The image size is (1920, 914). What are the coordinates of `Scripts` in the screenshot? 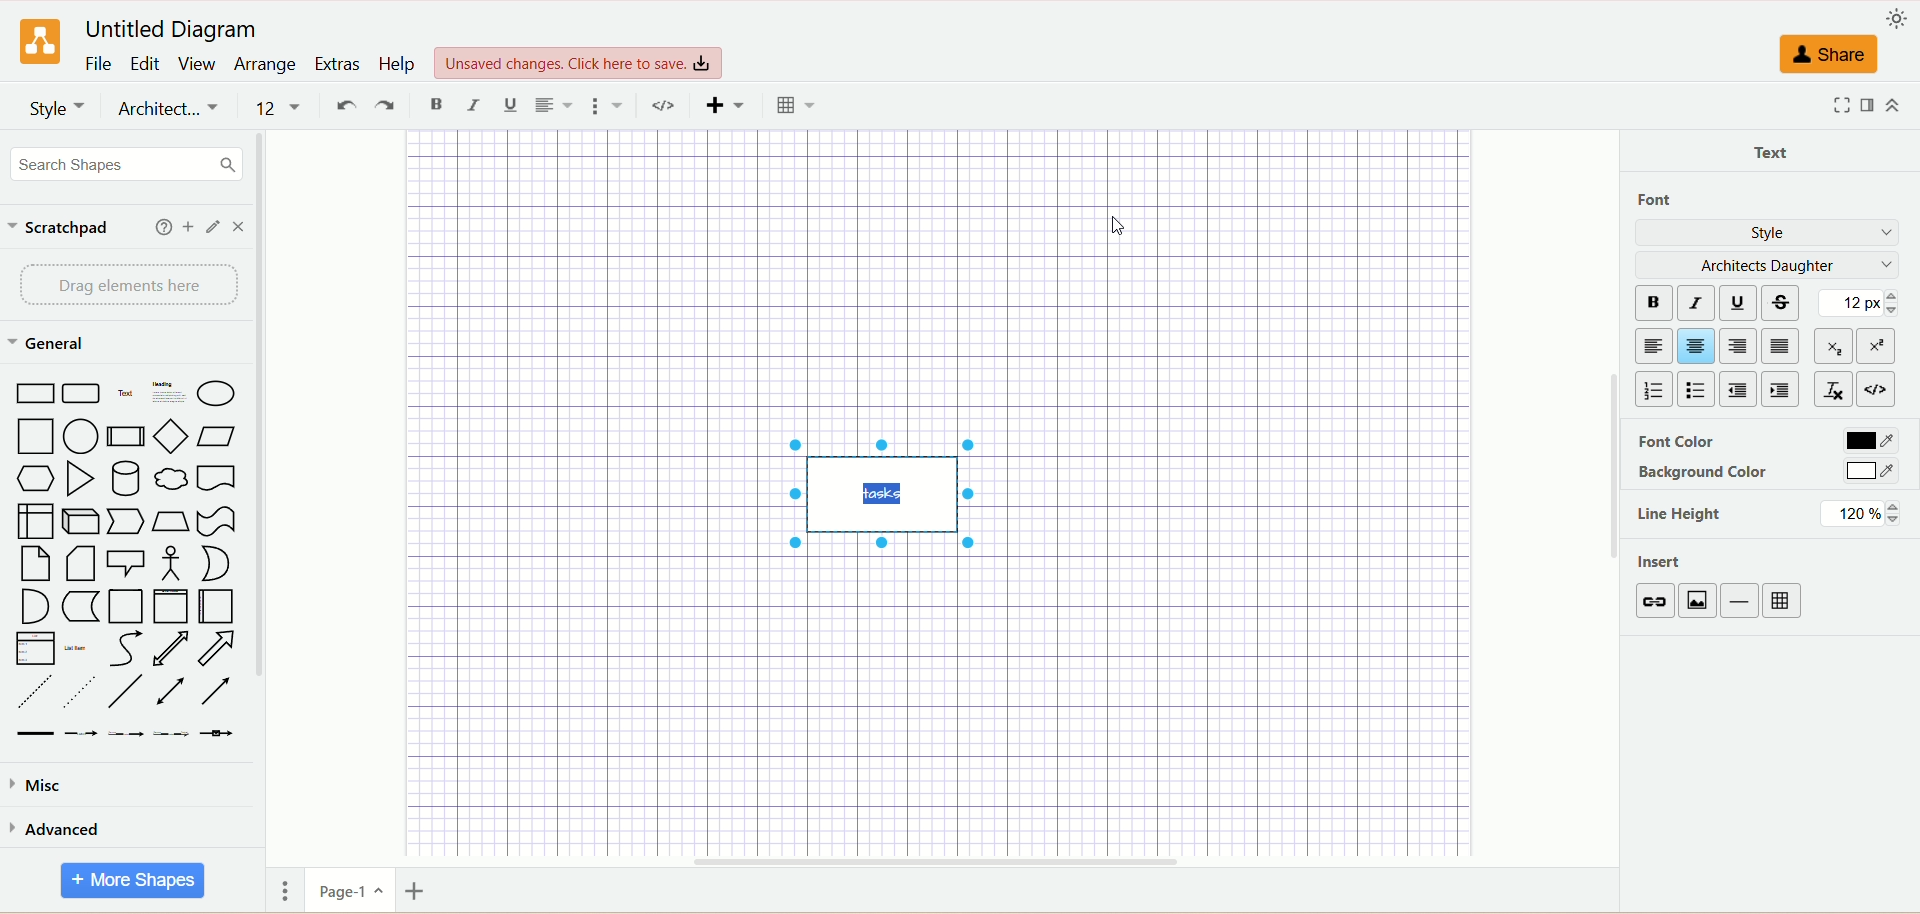 It's located at (668, 107).